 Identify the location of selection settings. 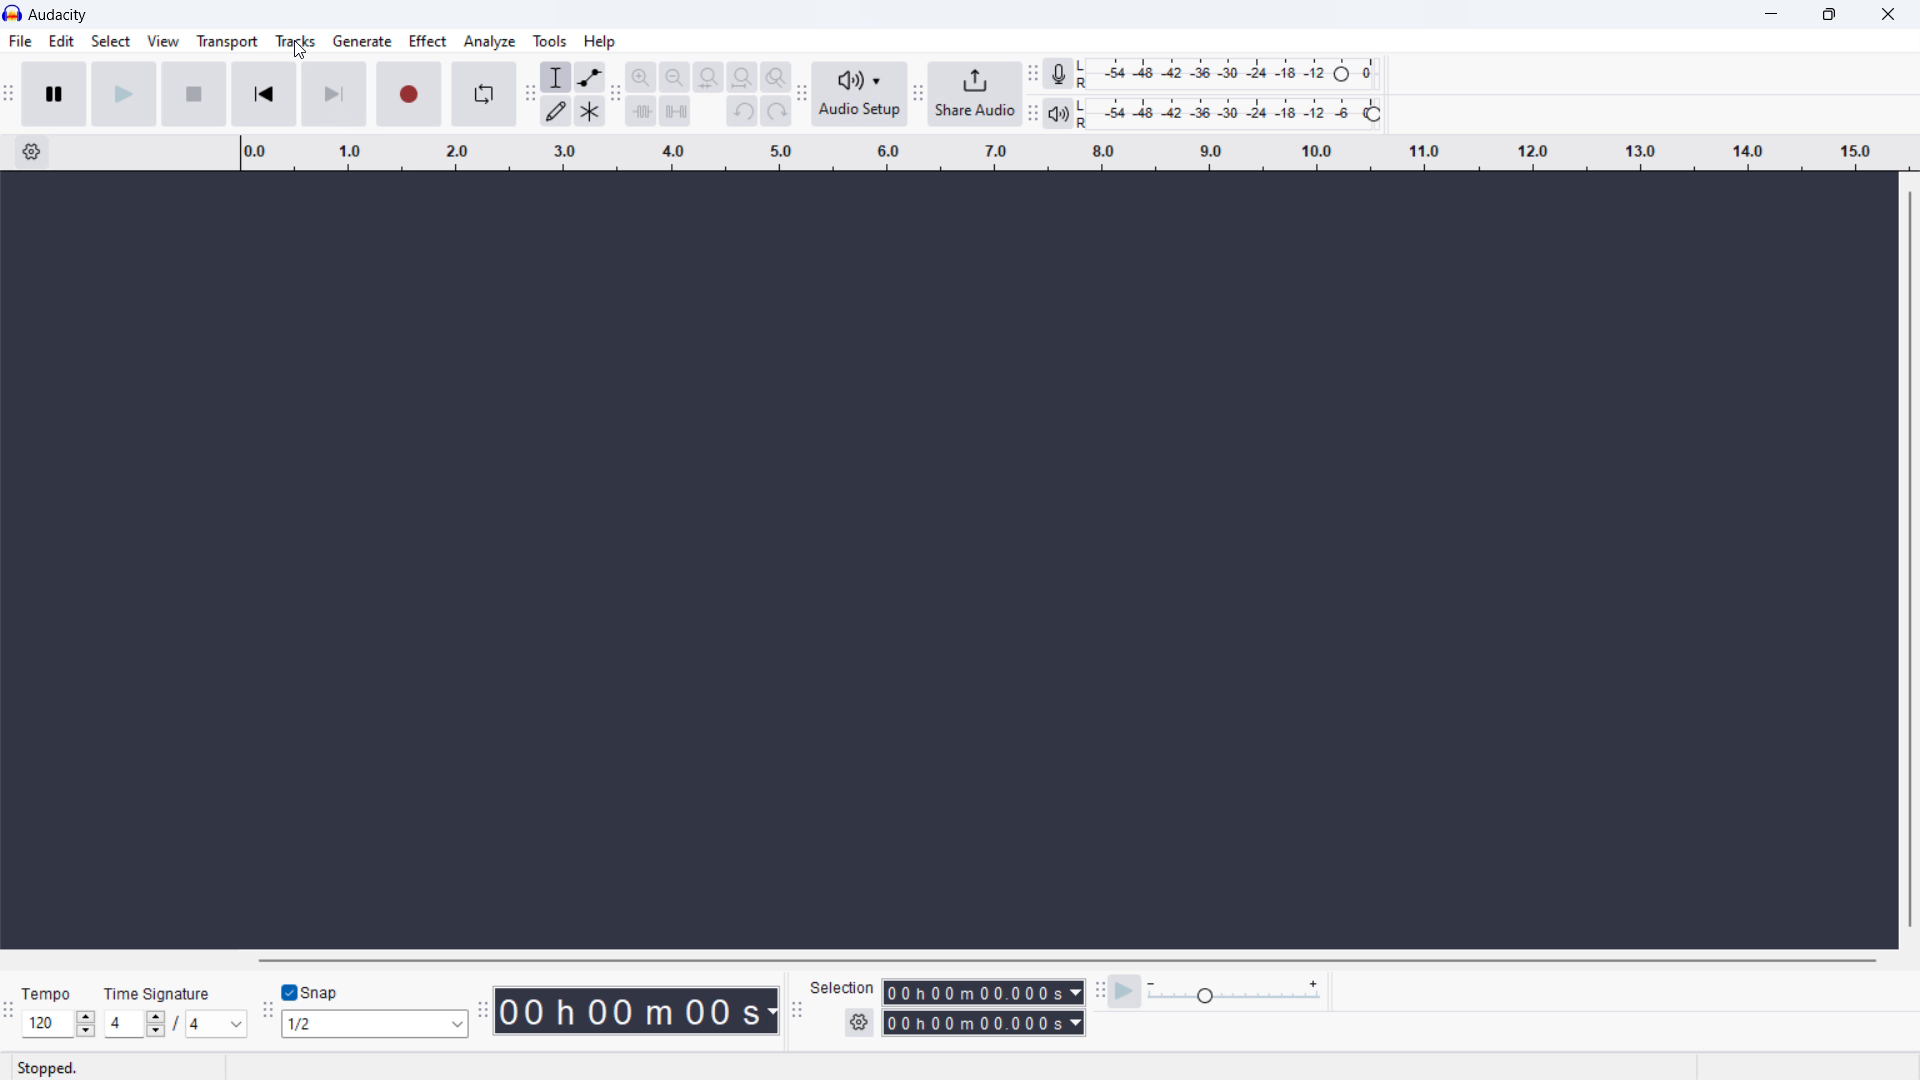
(858, 1023).